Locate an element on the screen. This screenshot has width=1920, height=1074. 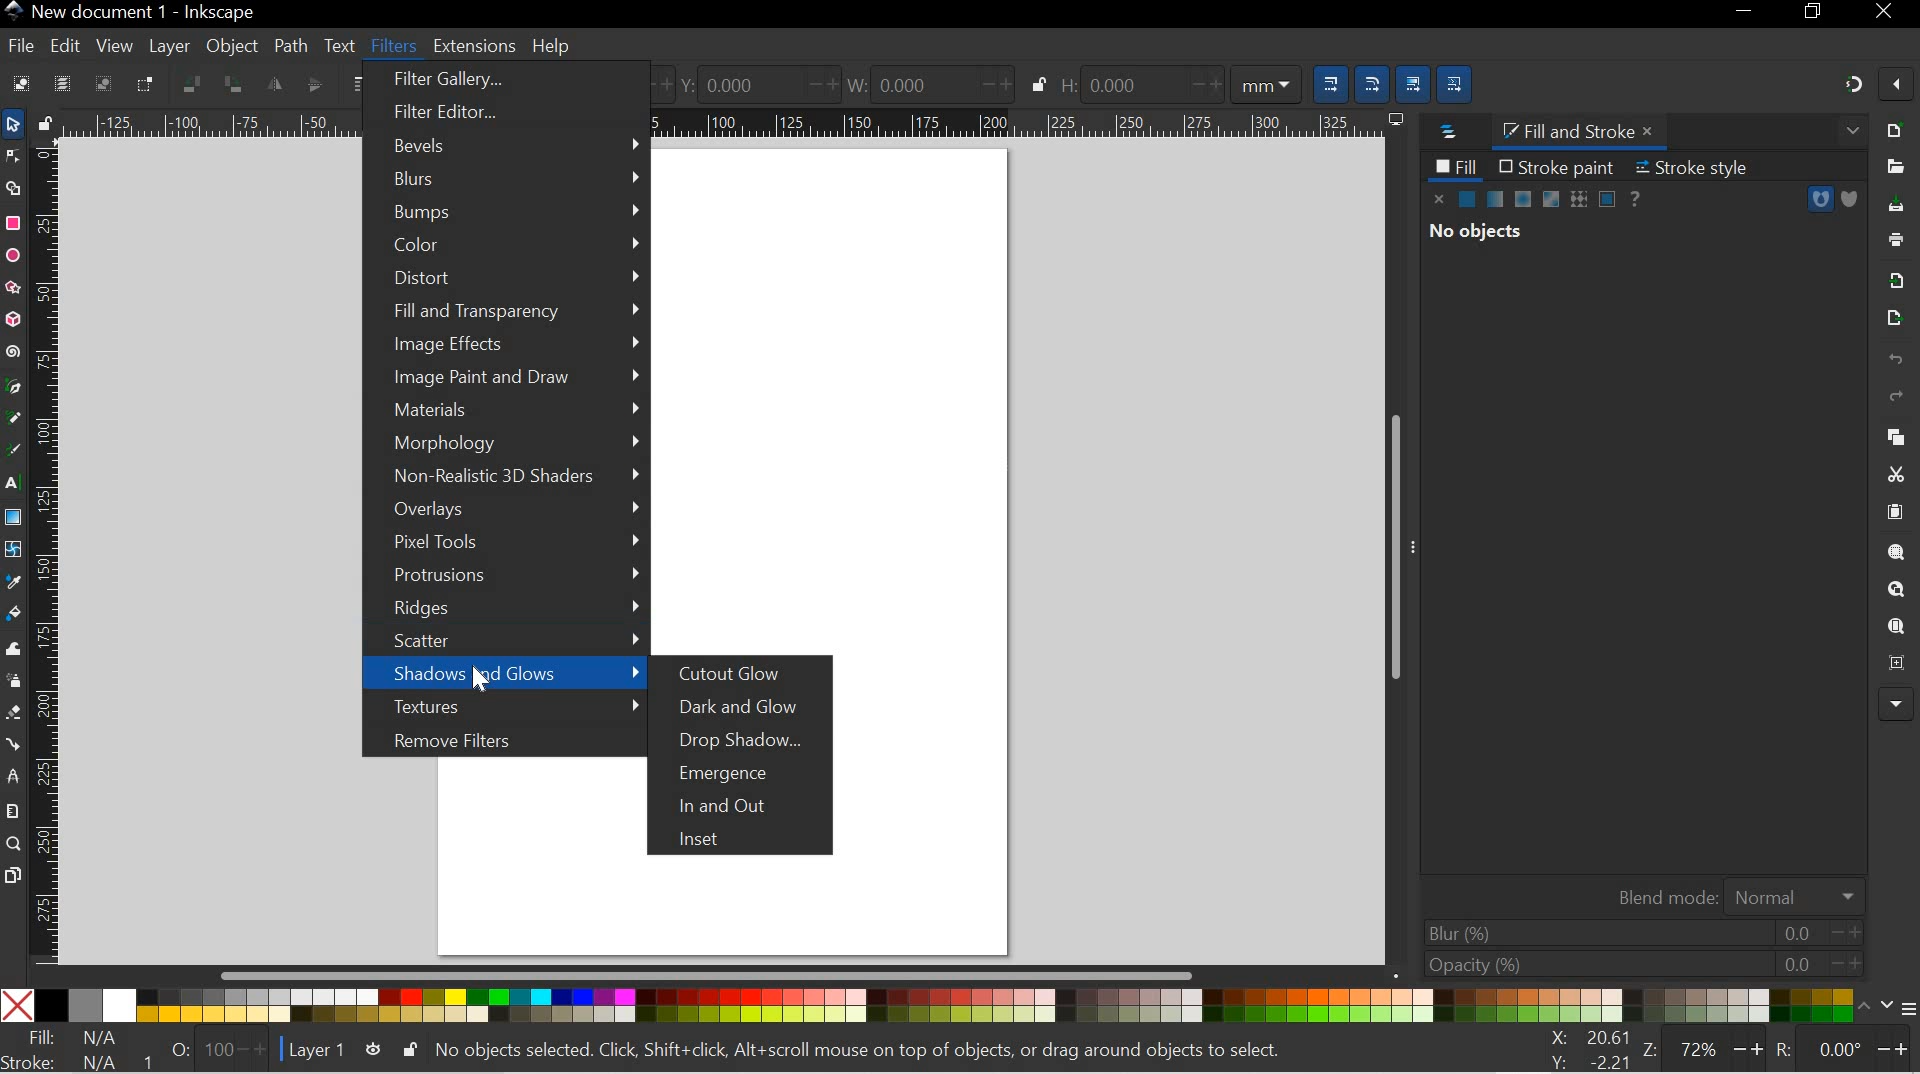
EXTENSIONS is located at coordinates (472, 46).